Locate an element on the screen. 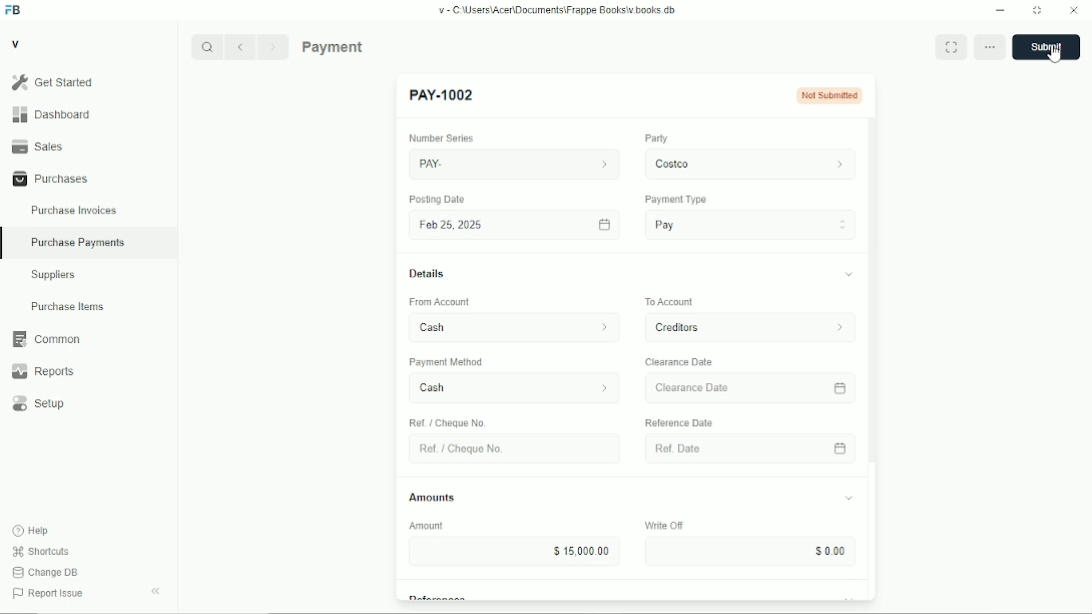 This screenshot has height=614, width=1092. Sales is located at coordinates (88, 146).